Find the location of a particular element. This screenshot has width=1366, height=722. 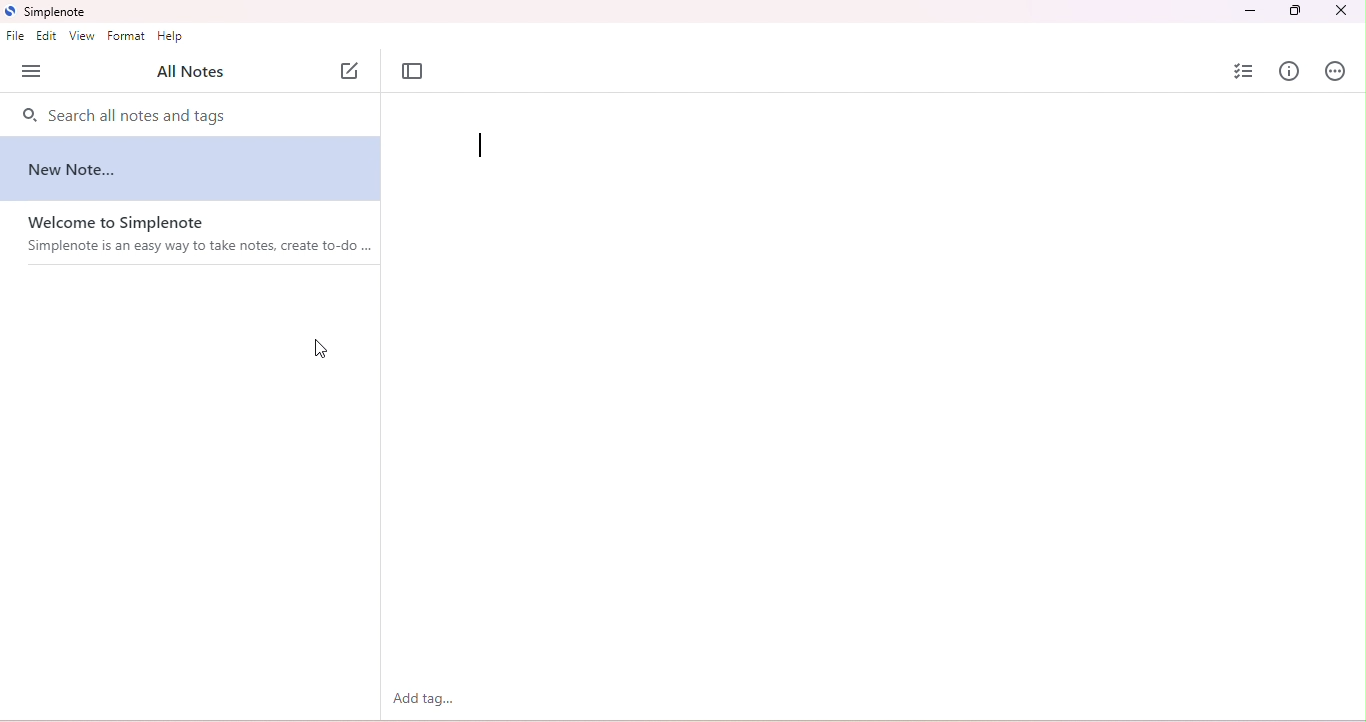

minimize is located at coordinates (1248, 11).